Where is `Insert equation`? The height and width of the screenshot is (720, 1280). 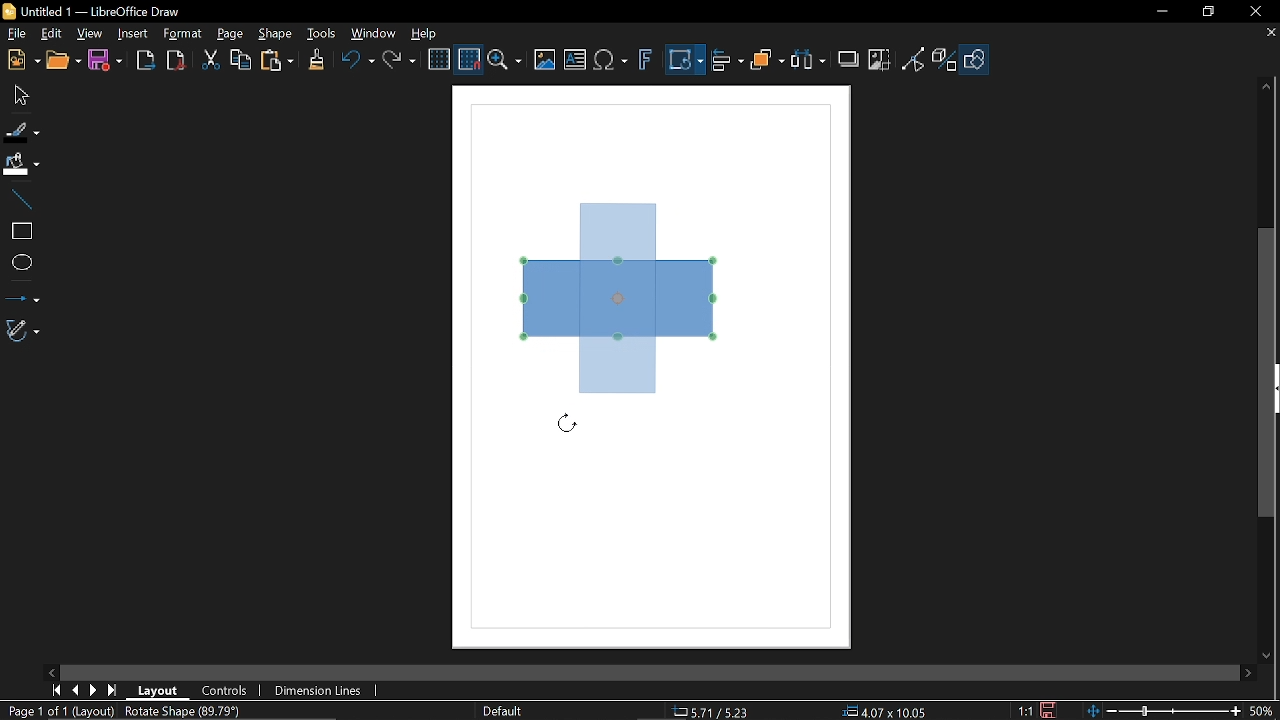 Insert equation is located at coordinates (610, 63).